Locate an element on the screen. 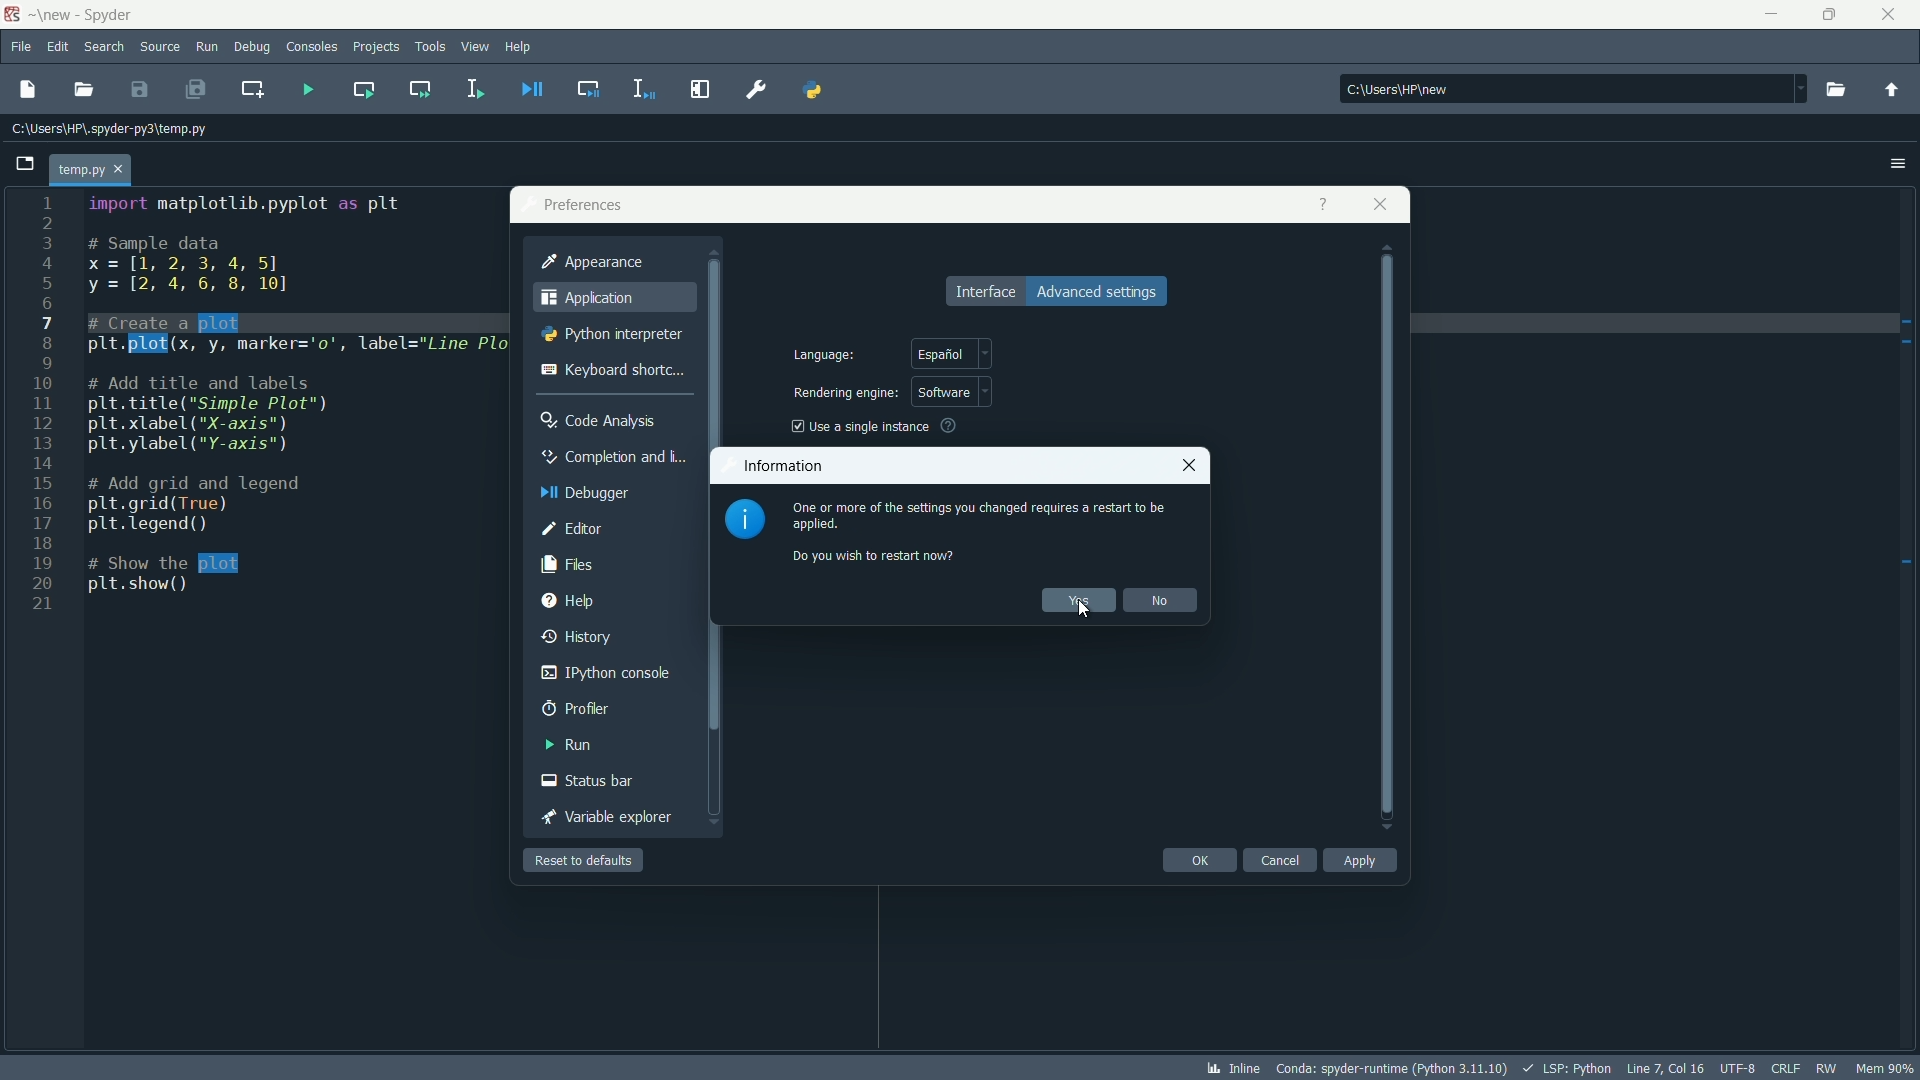 This screenshot has width=1920, height=1080. projects is located at coordinates (380, 48).